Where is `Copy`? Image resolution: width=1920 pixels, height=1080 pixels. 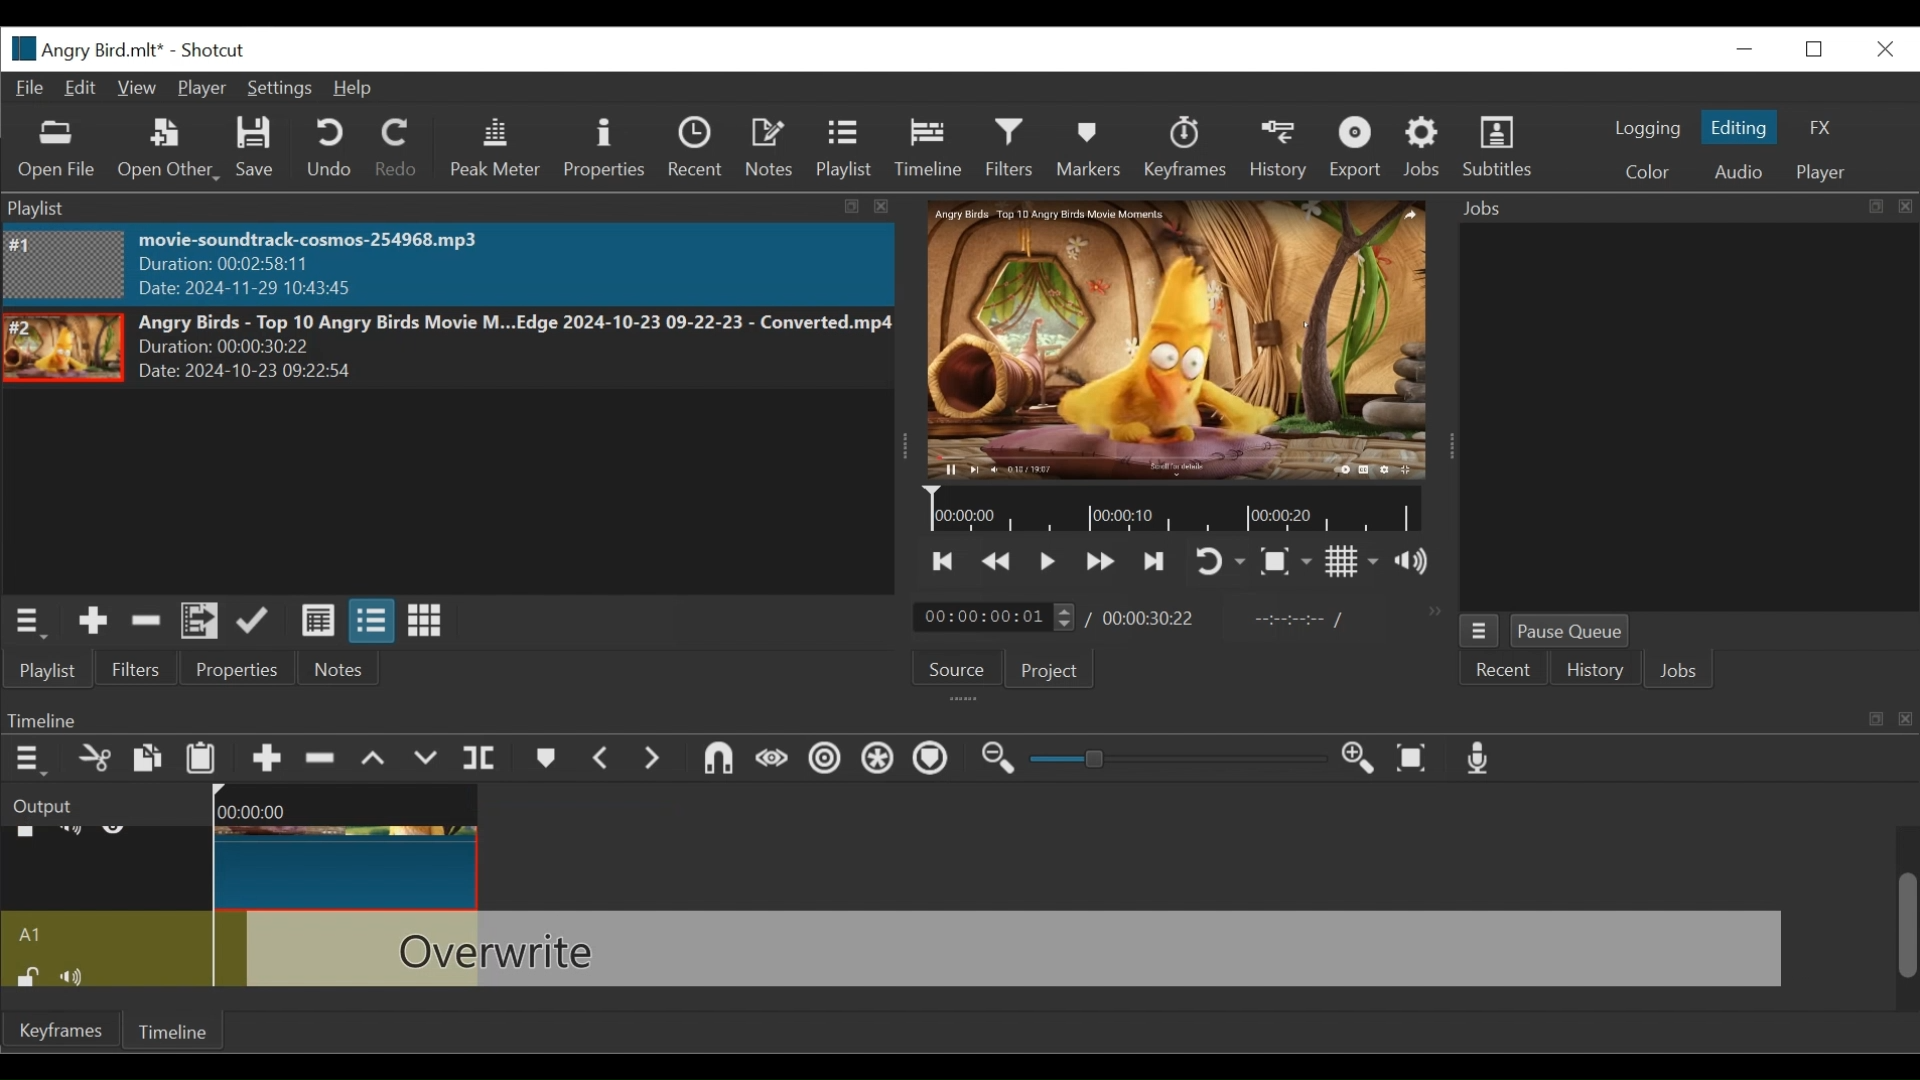 Copy is located at coordinates (151, 760).